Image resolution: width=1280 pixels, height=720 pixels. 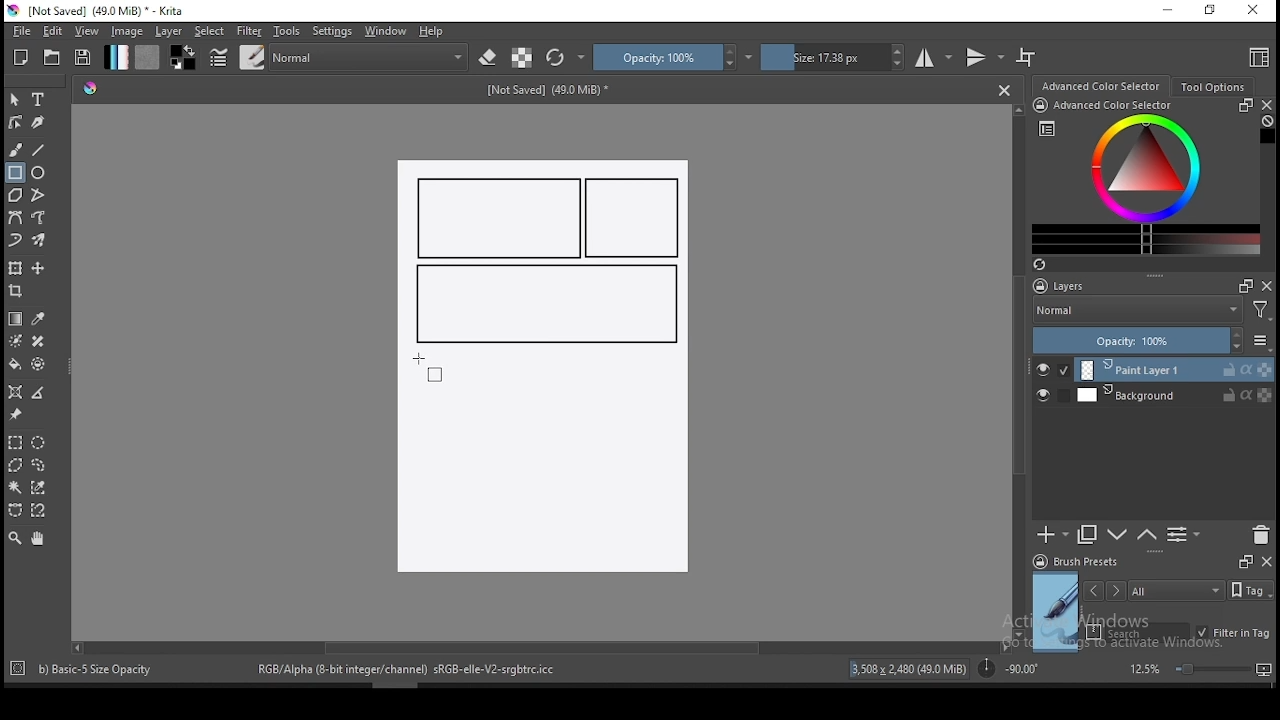 I want to click on search, so click(x=1138, y=632).